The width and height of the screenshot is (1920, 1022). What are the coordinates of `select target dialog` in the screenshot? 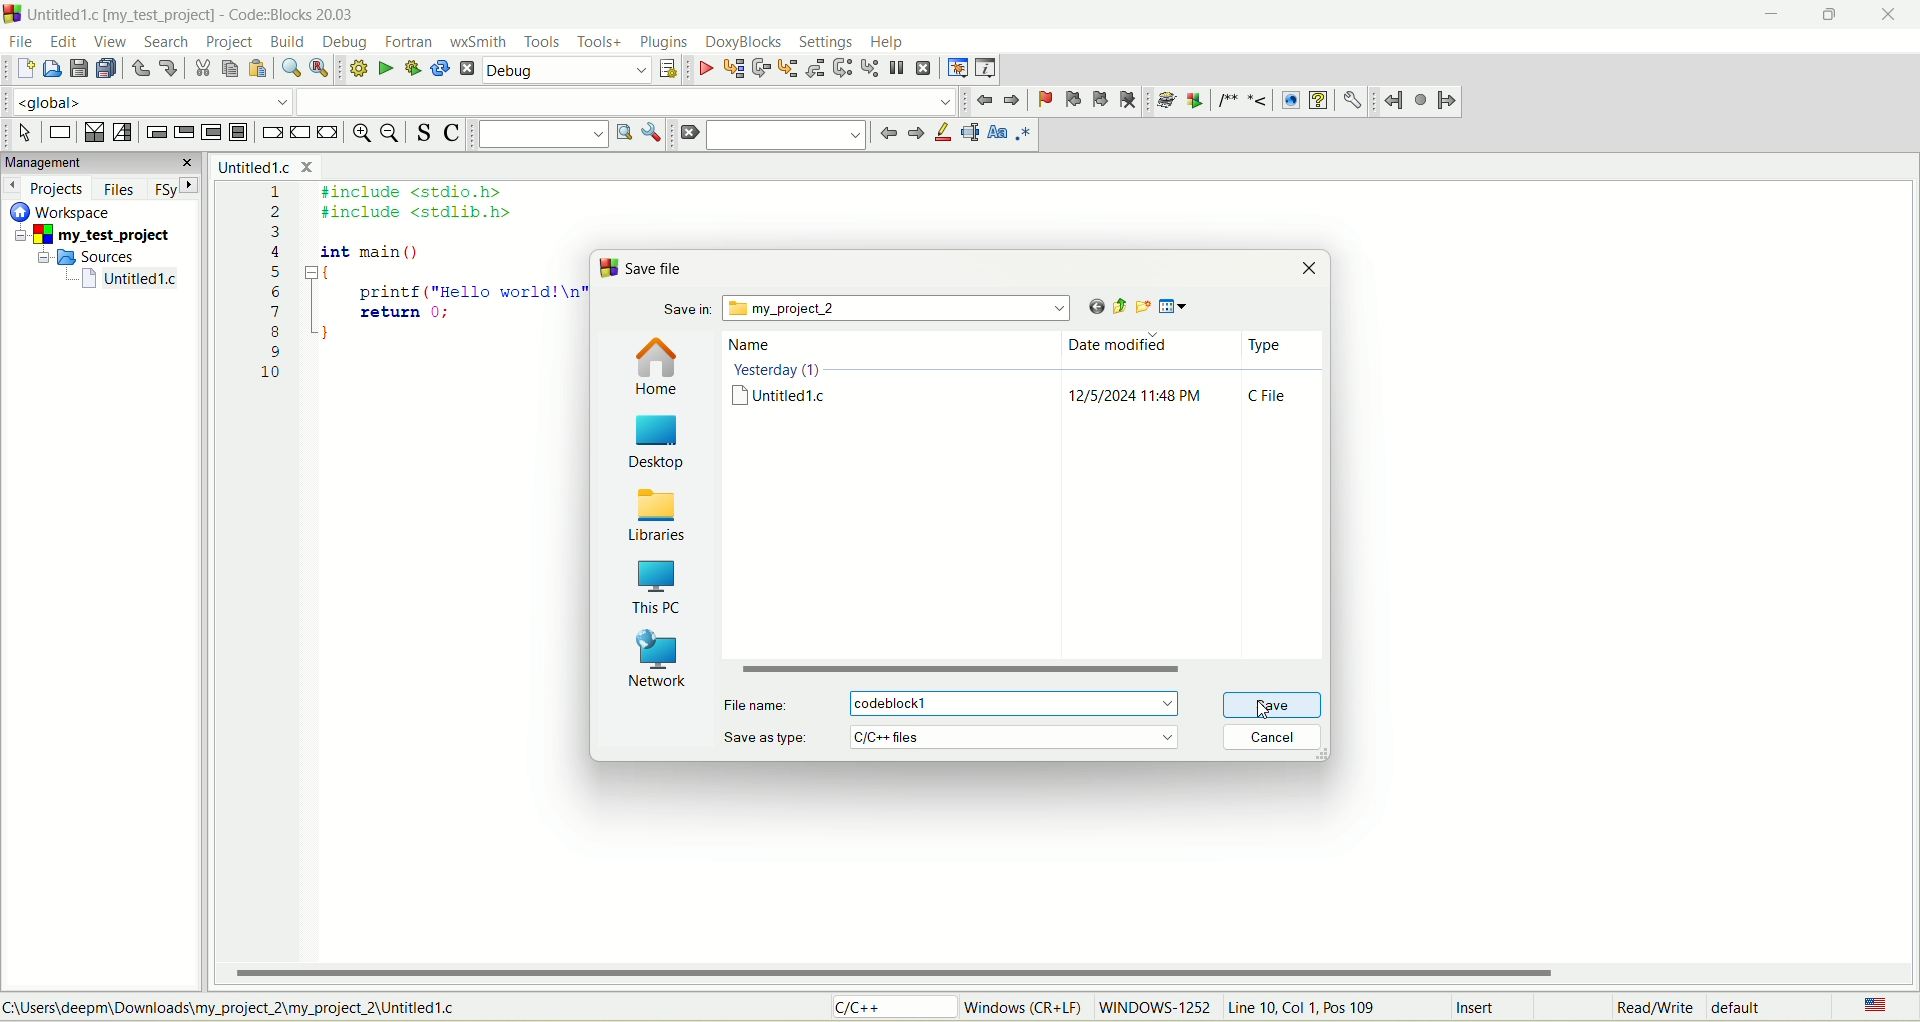 It's located at (667, 71).